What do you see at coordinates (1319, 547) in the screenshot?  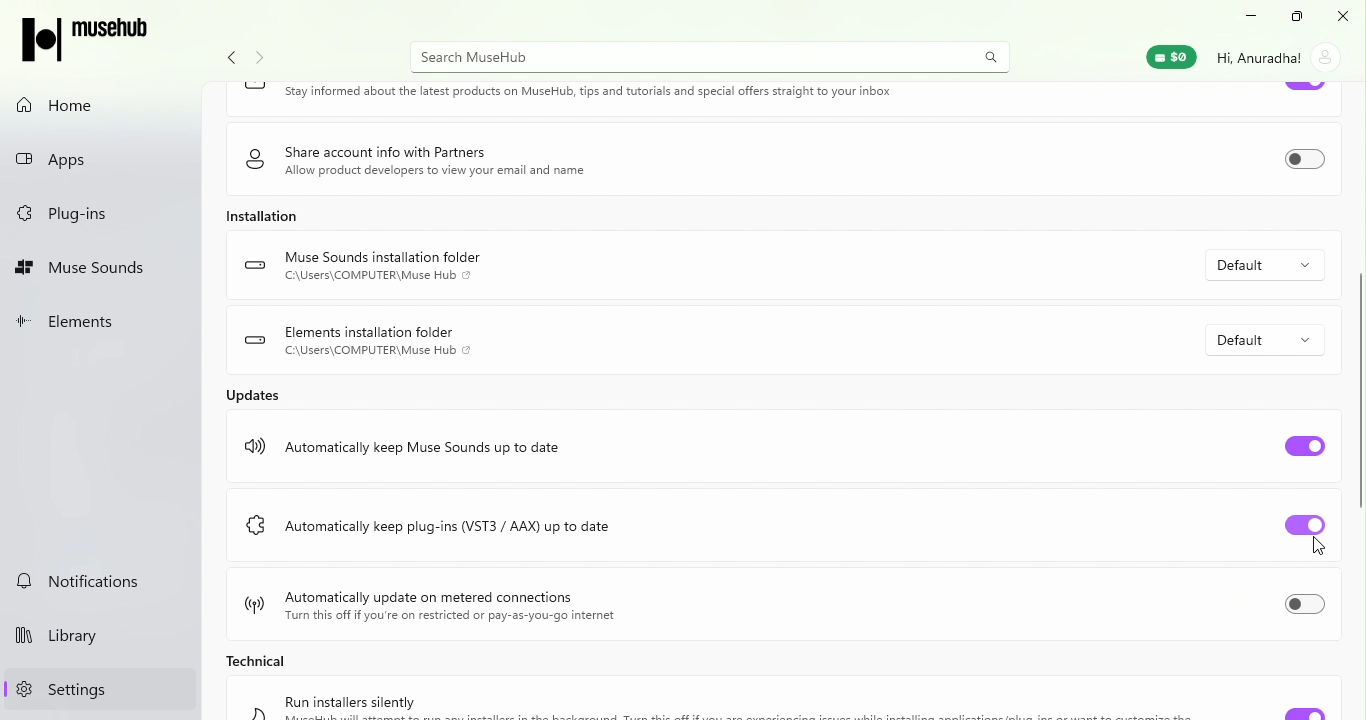 I see `cursor` at bounding box center [1319, 547].